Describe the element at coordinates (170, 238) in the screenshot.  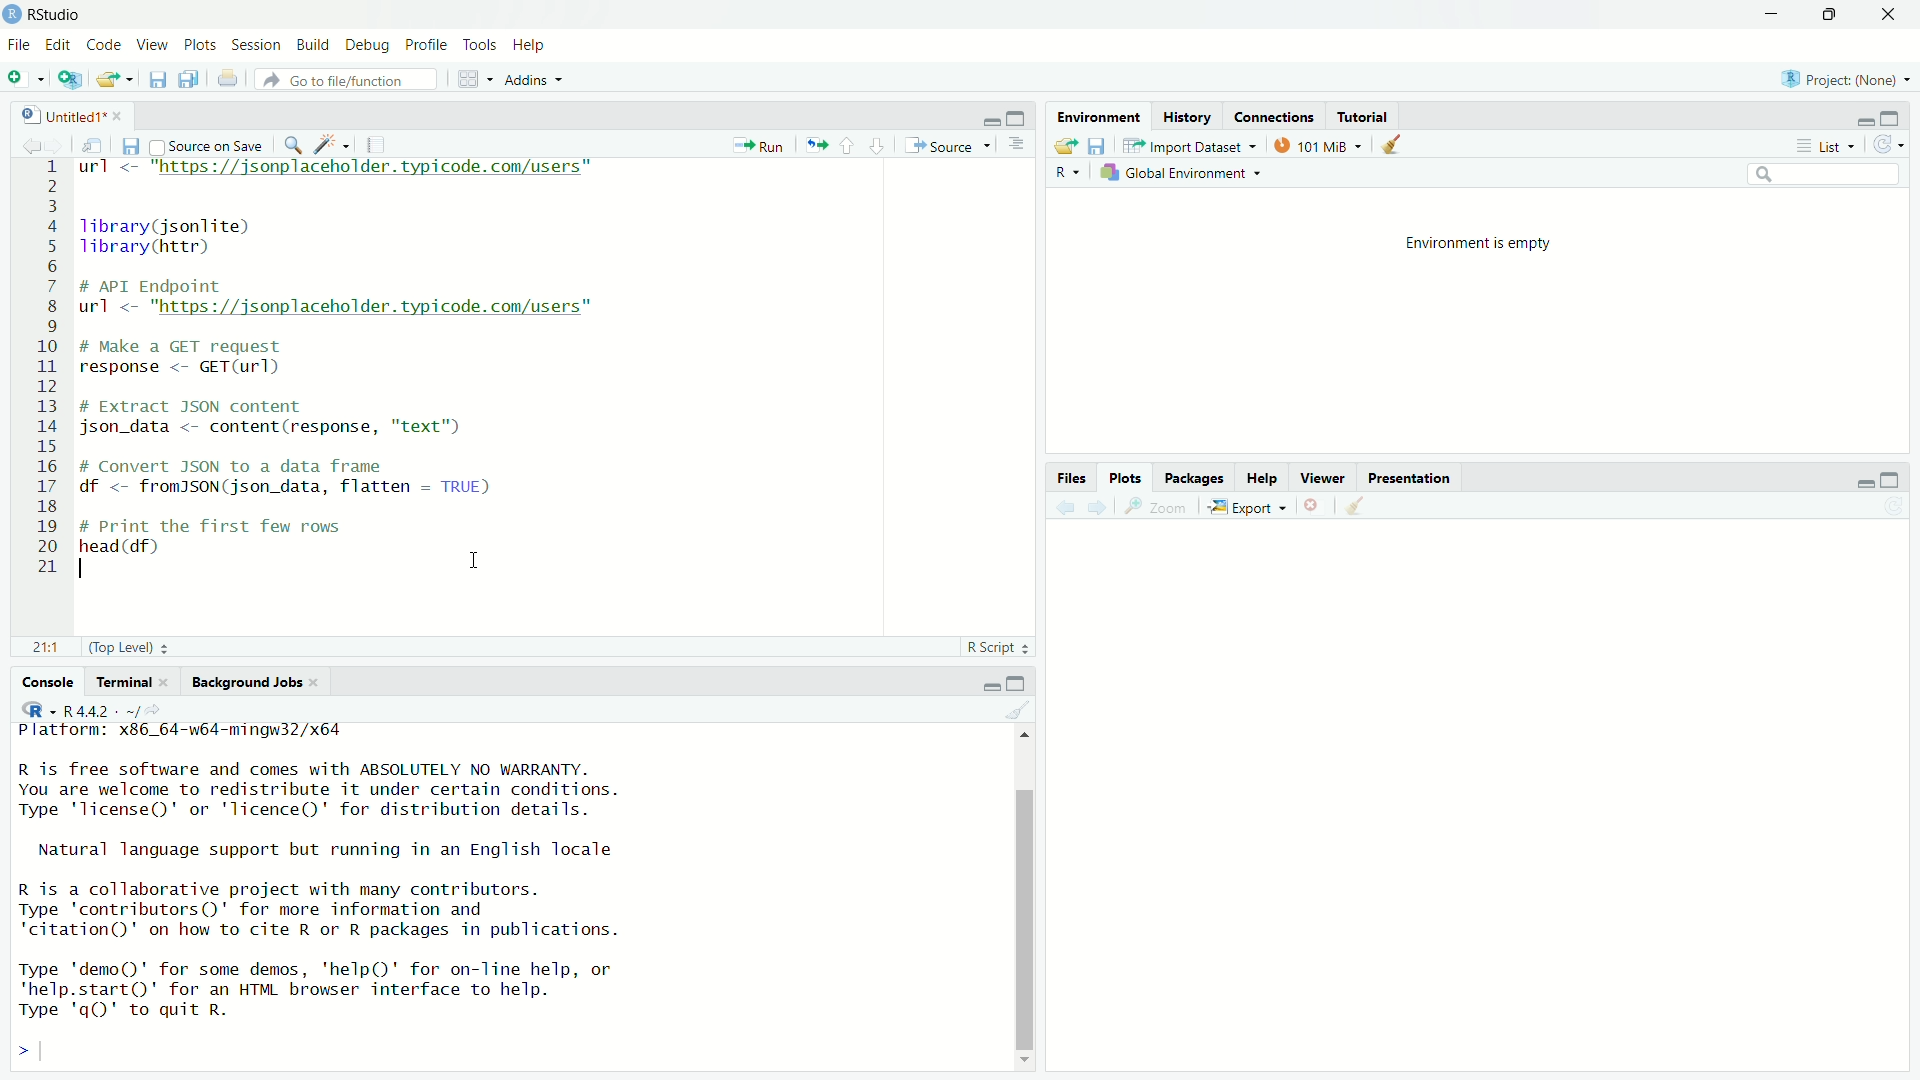
I see `Tibrary(jsonlite)
Tibrary(httr)` at that location.